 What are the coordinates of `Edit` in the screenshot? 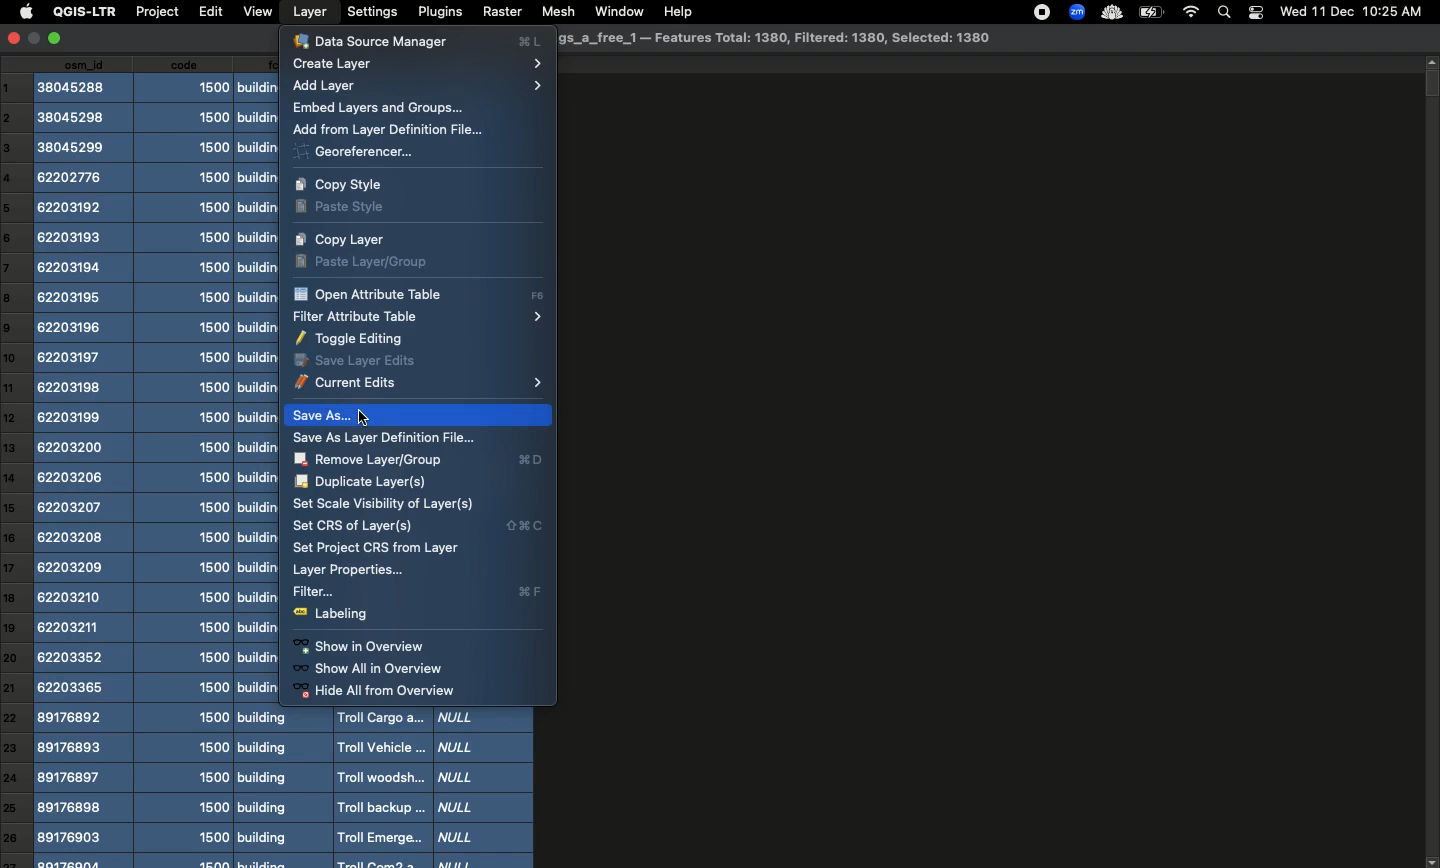 It's located at (208, 11).